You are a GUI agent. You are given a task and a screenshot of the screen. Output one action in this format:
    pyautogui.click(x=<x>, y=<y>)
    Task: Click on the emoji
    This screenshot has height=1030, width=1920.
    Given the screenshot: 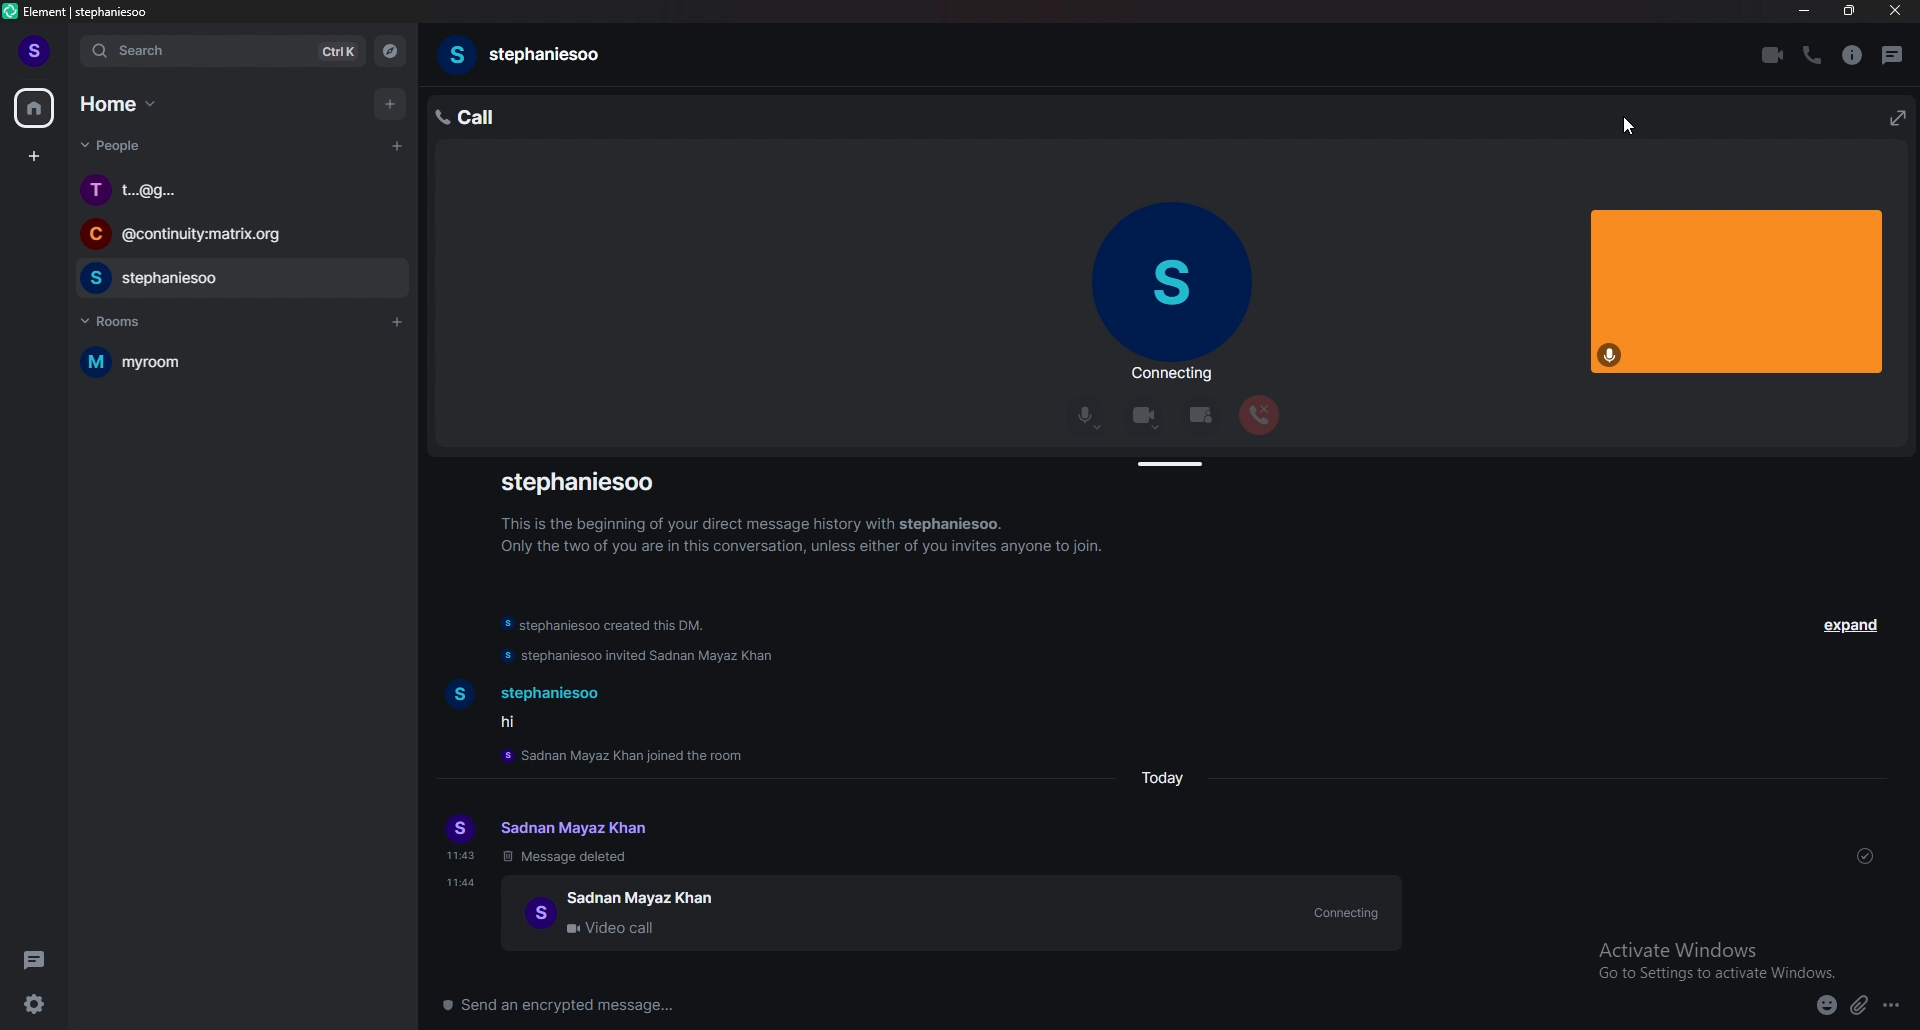 What is the action you would take?
    pyautogui.click(x=1820, y=1008)
    